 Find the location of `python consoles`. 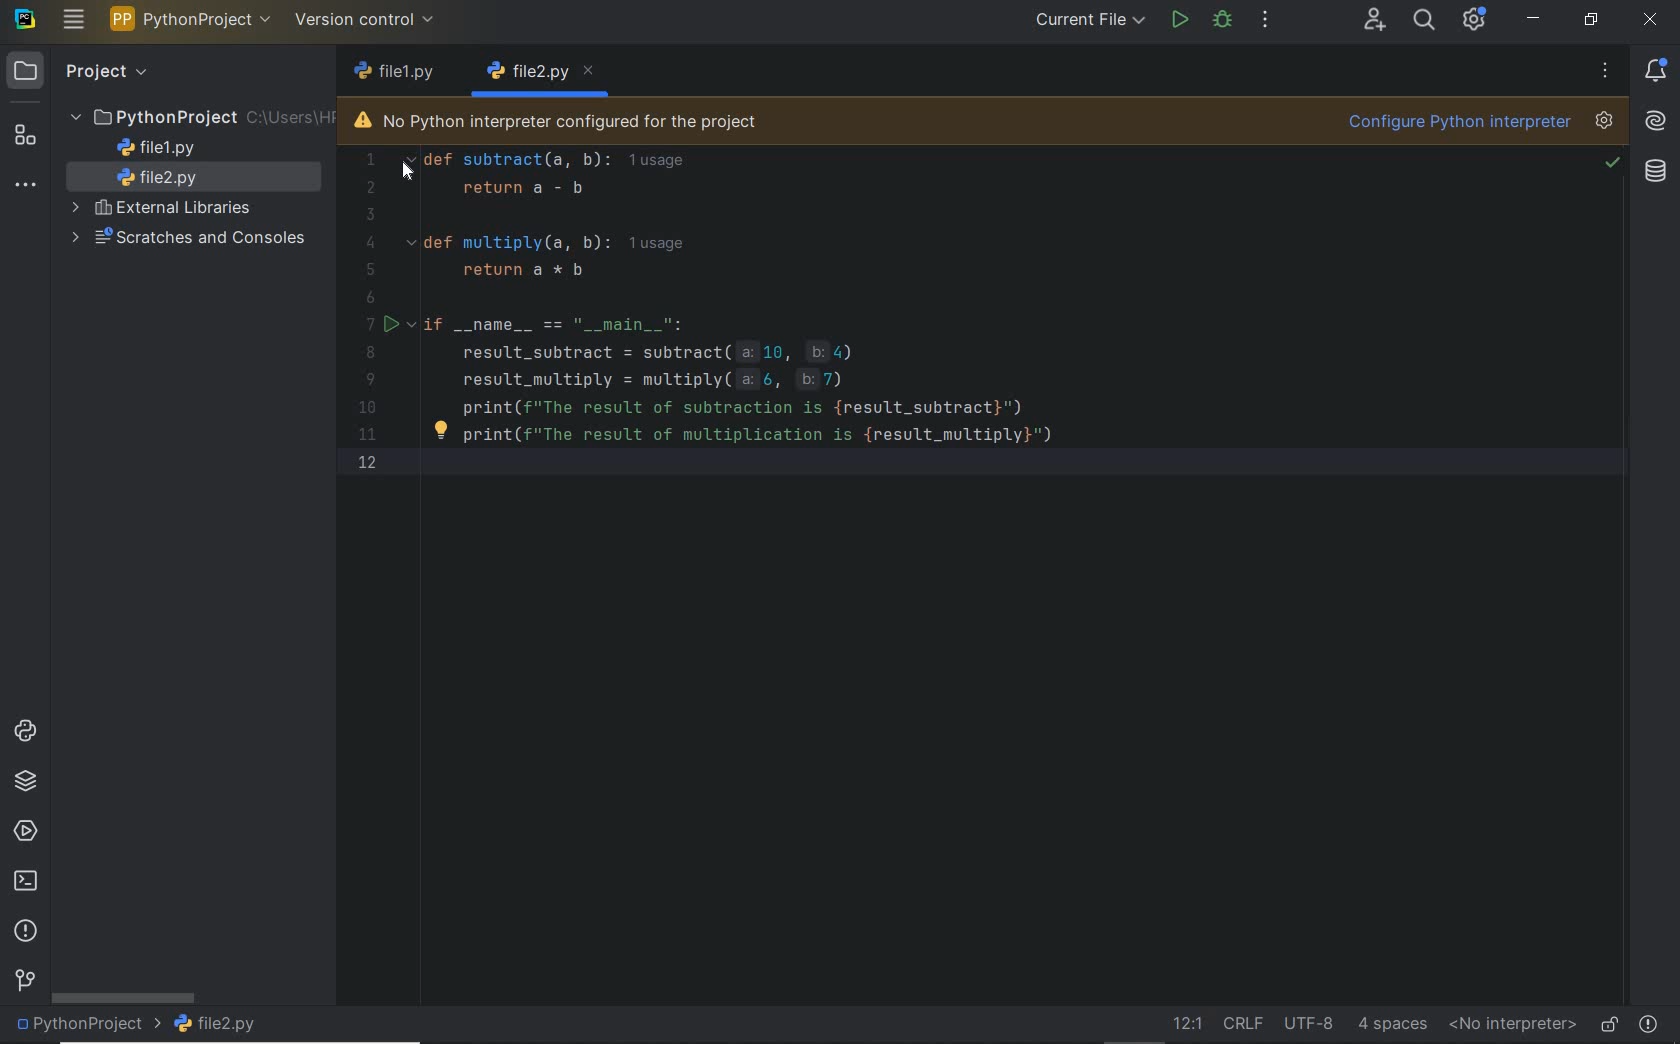

python consoles is located at coordinates (24, 732).